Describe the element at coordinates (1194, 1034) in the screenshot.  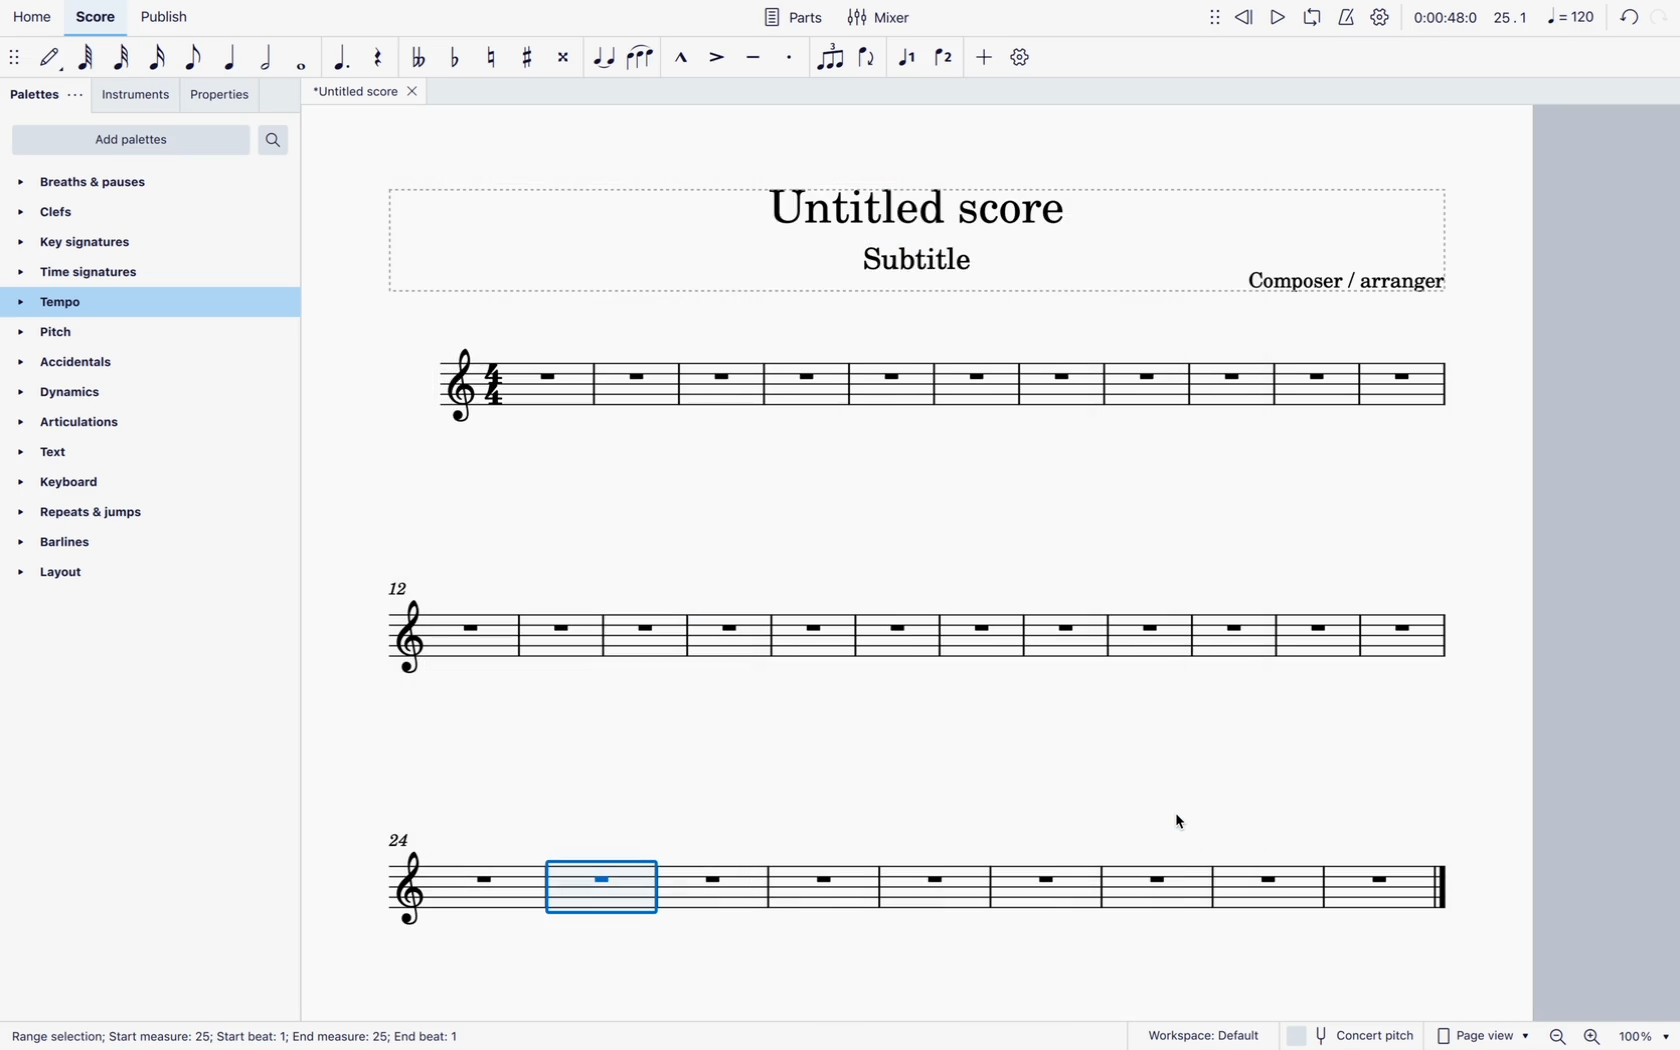
I see `workspace` at that location.